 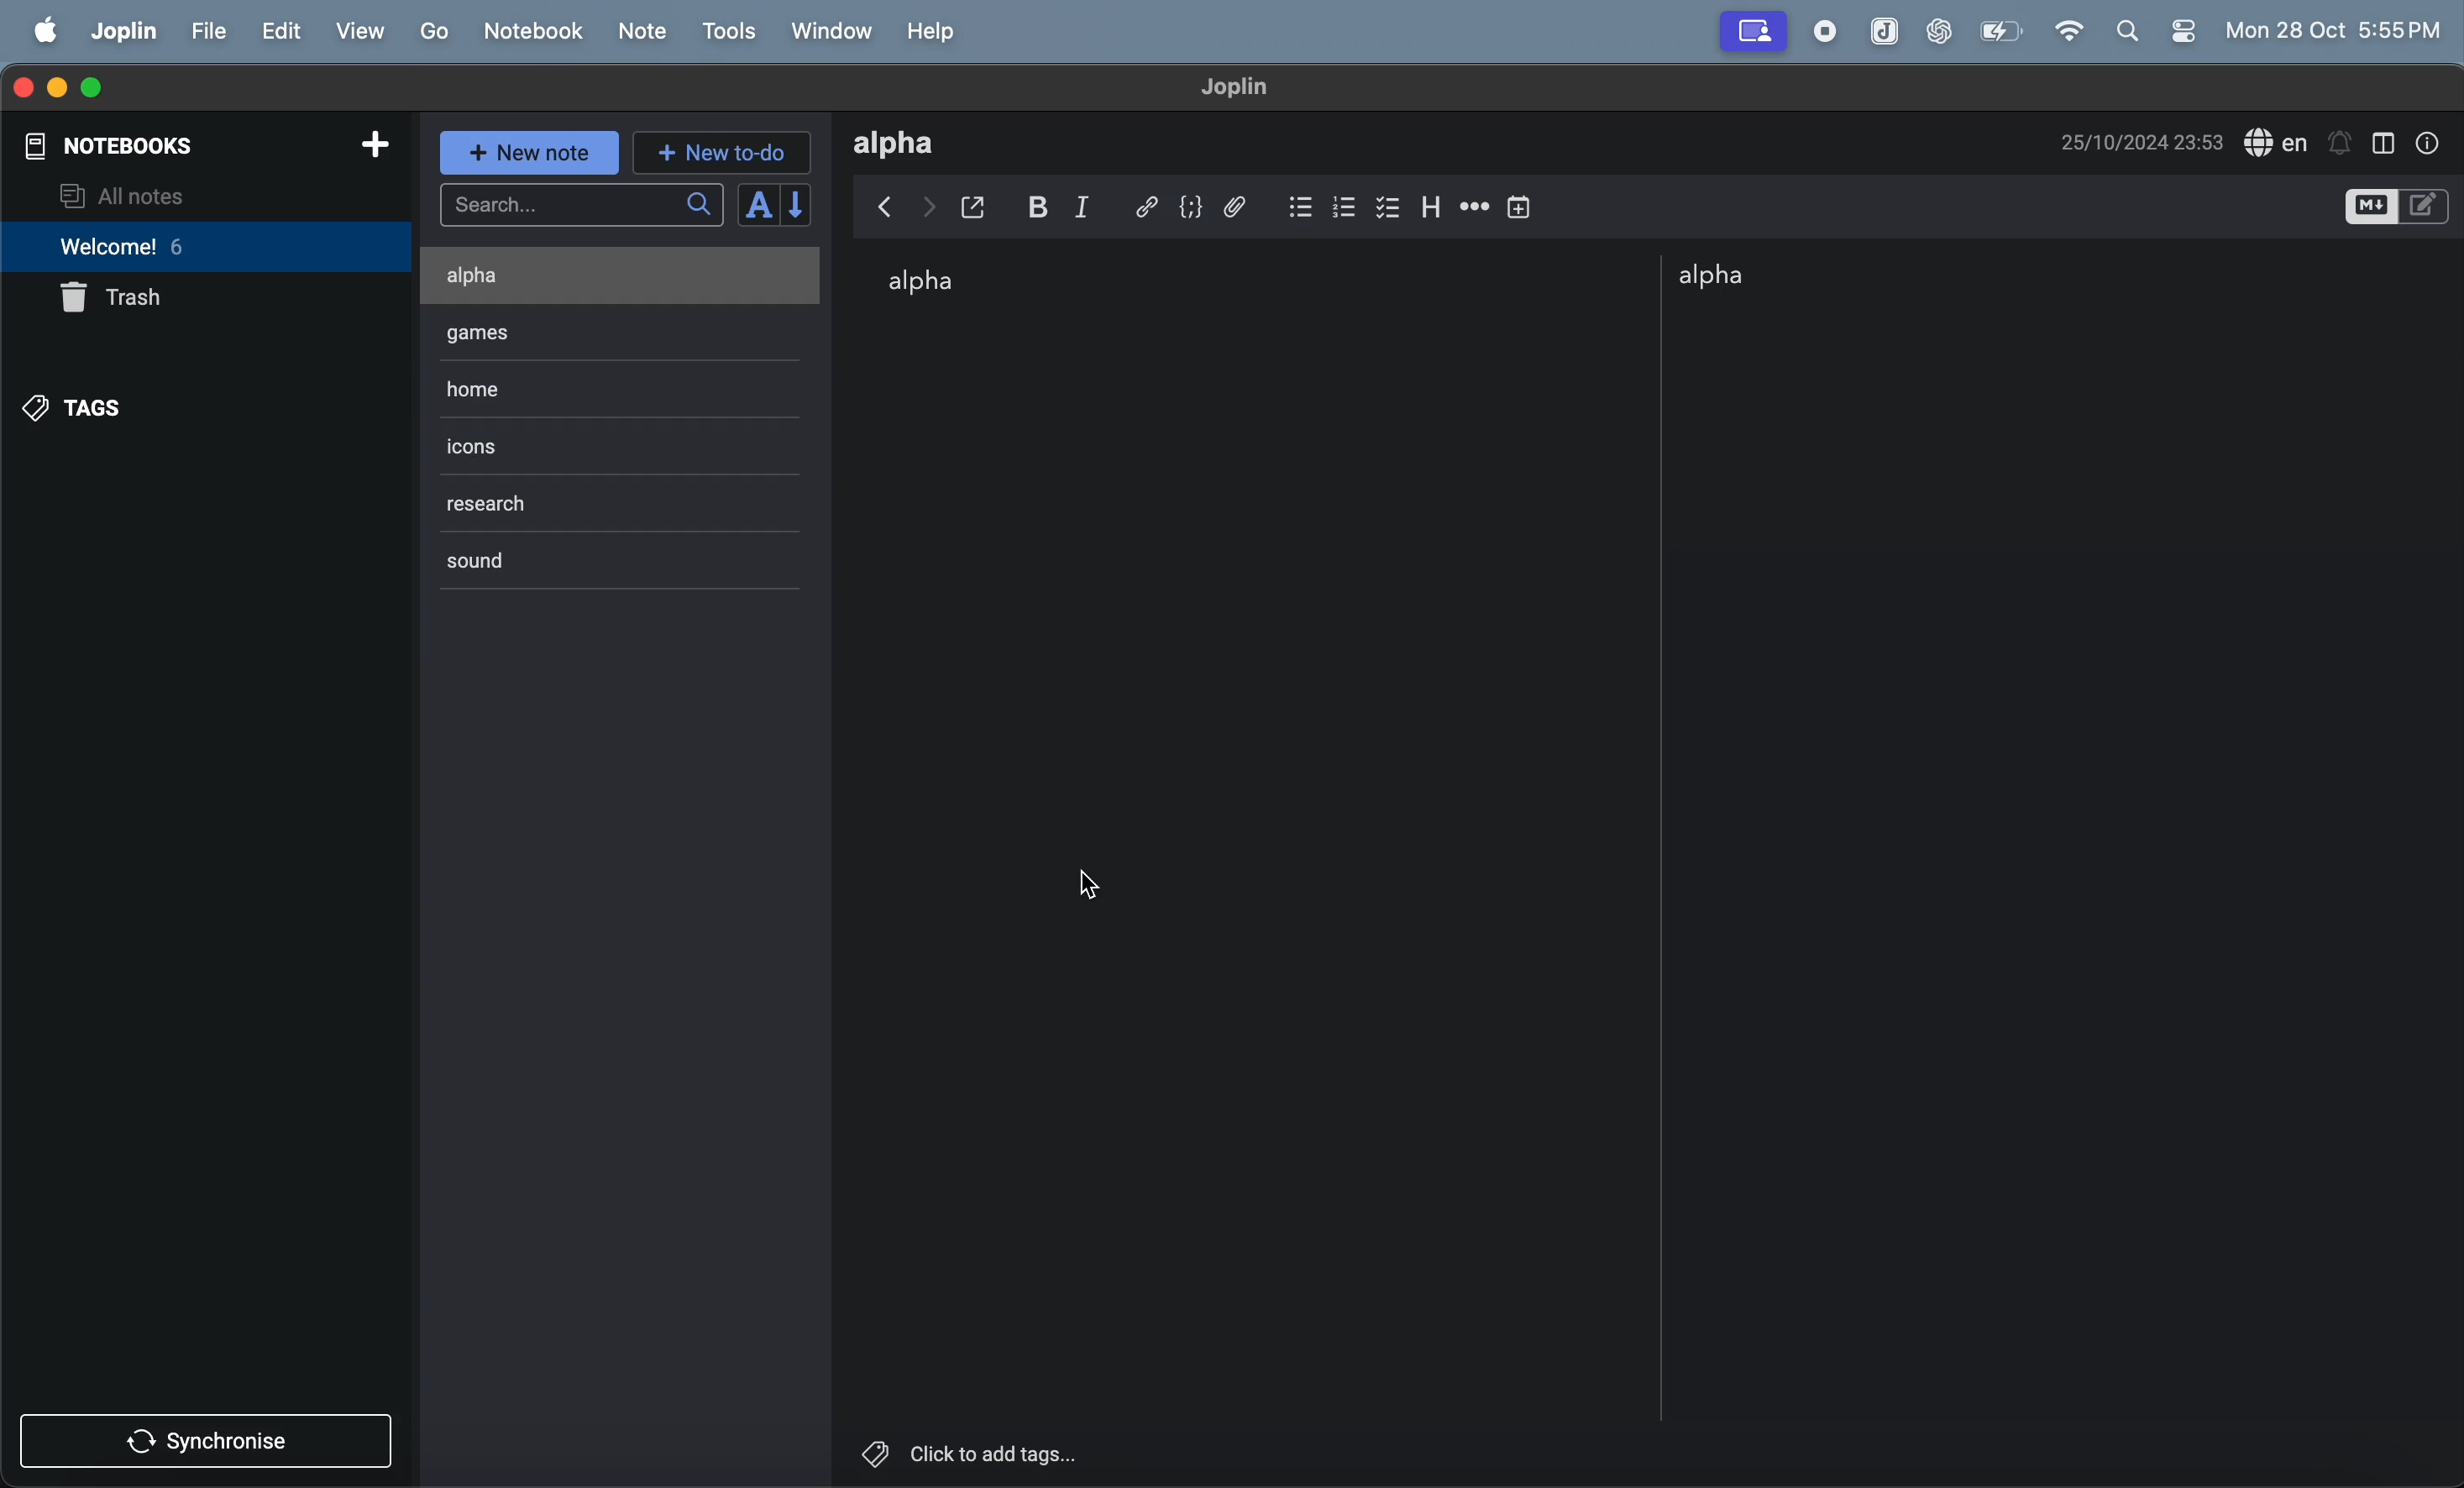 What do you see at coordinates (362, 32) in the screenshot?
I see `view` at bounding box center [362, 32].